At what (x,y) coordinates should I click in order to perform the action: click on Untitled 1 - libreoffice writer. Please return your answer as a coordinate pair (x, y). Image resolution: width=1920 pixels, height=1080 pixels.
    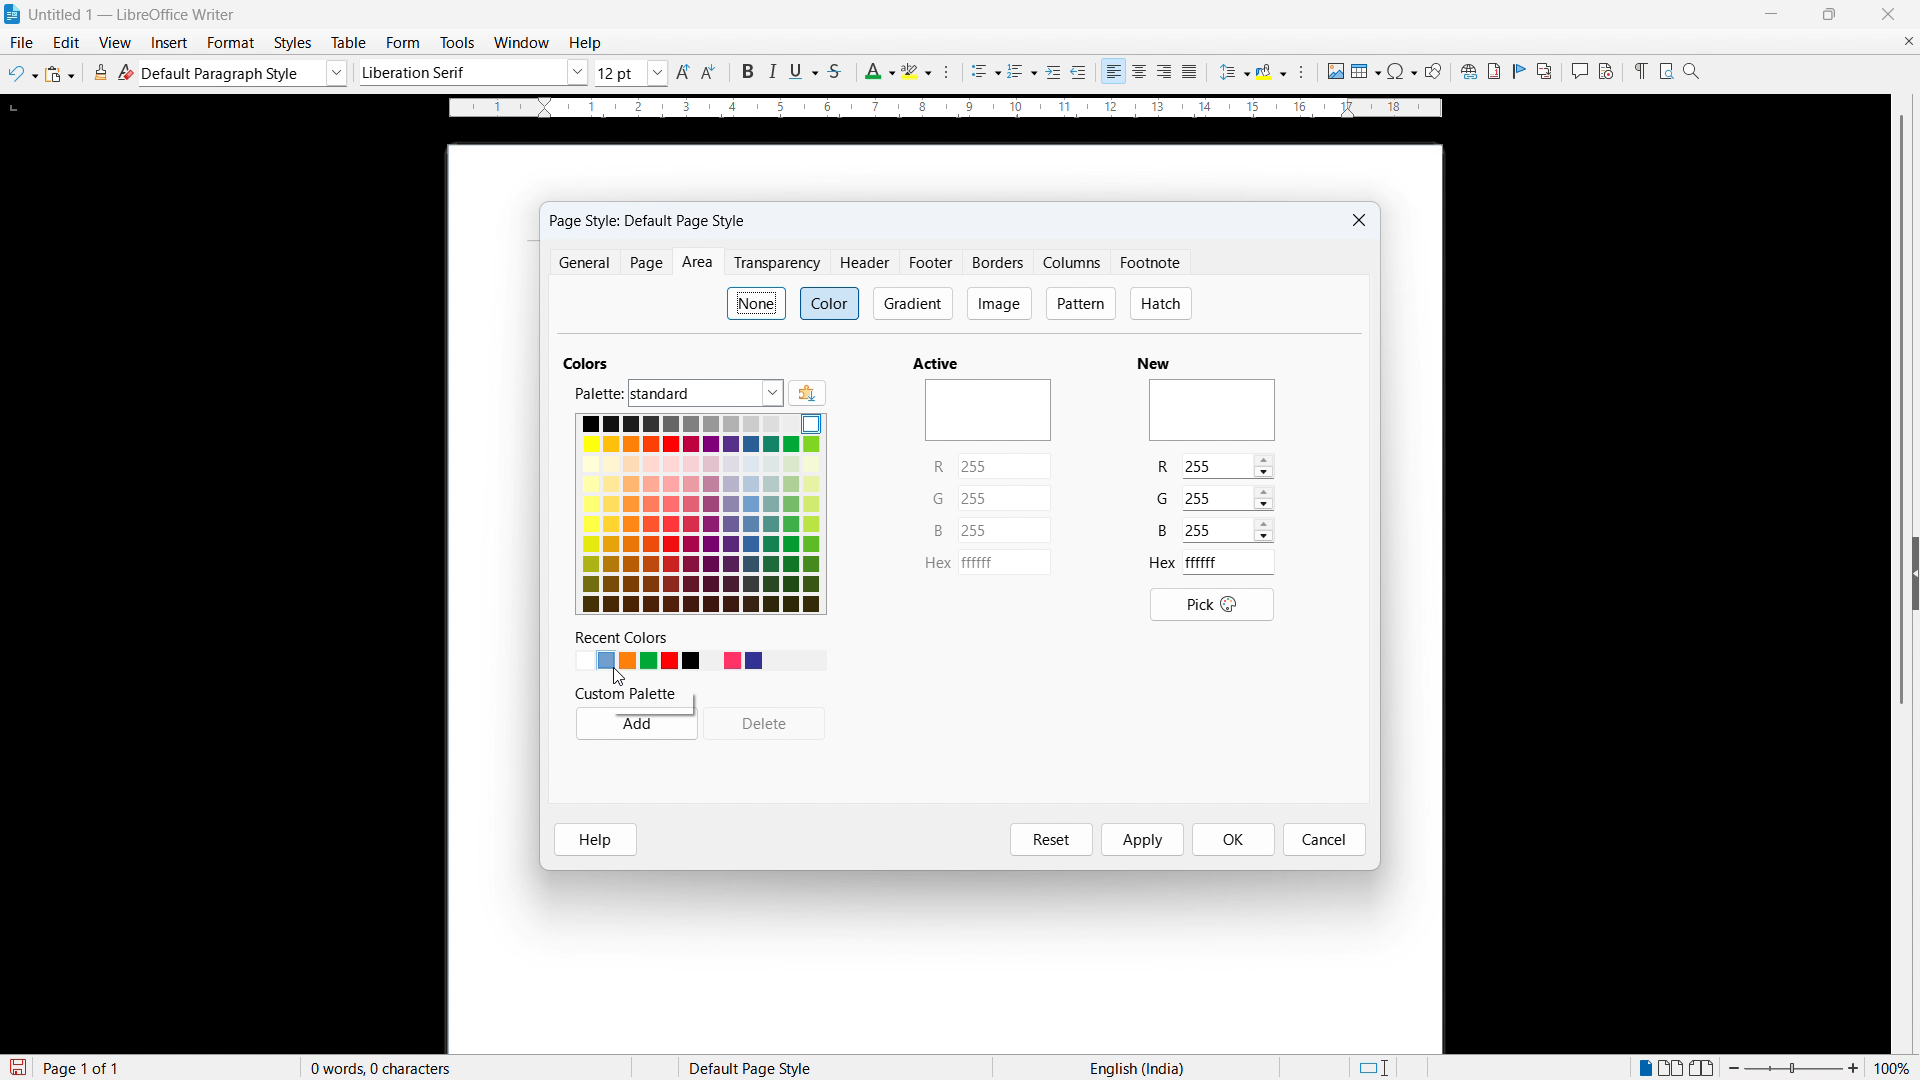
    Looking at the image, I should click on (132, 16).